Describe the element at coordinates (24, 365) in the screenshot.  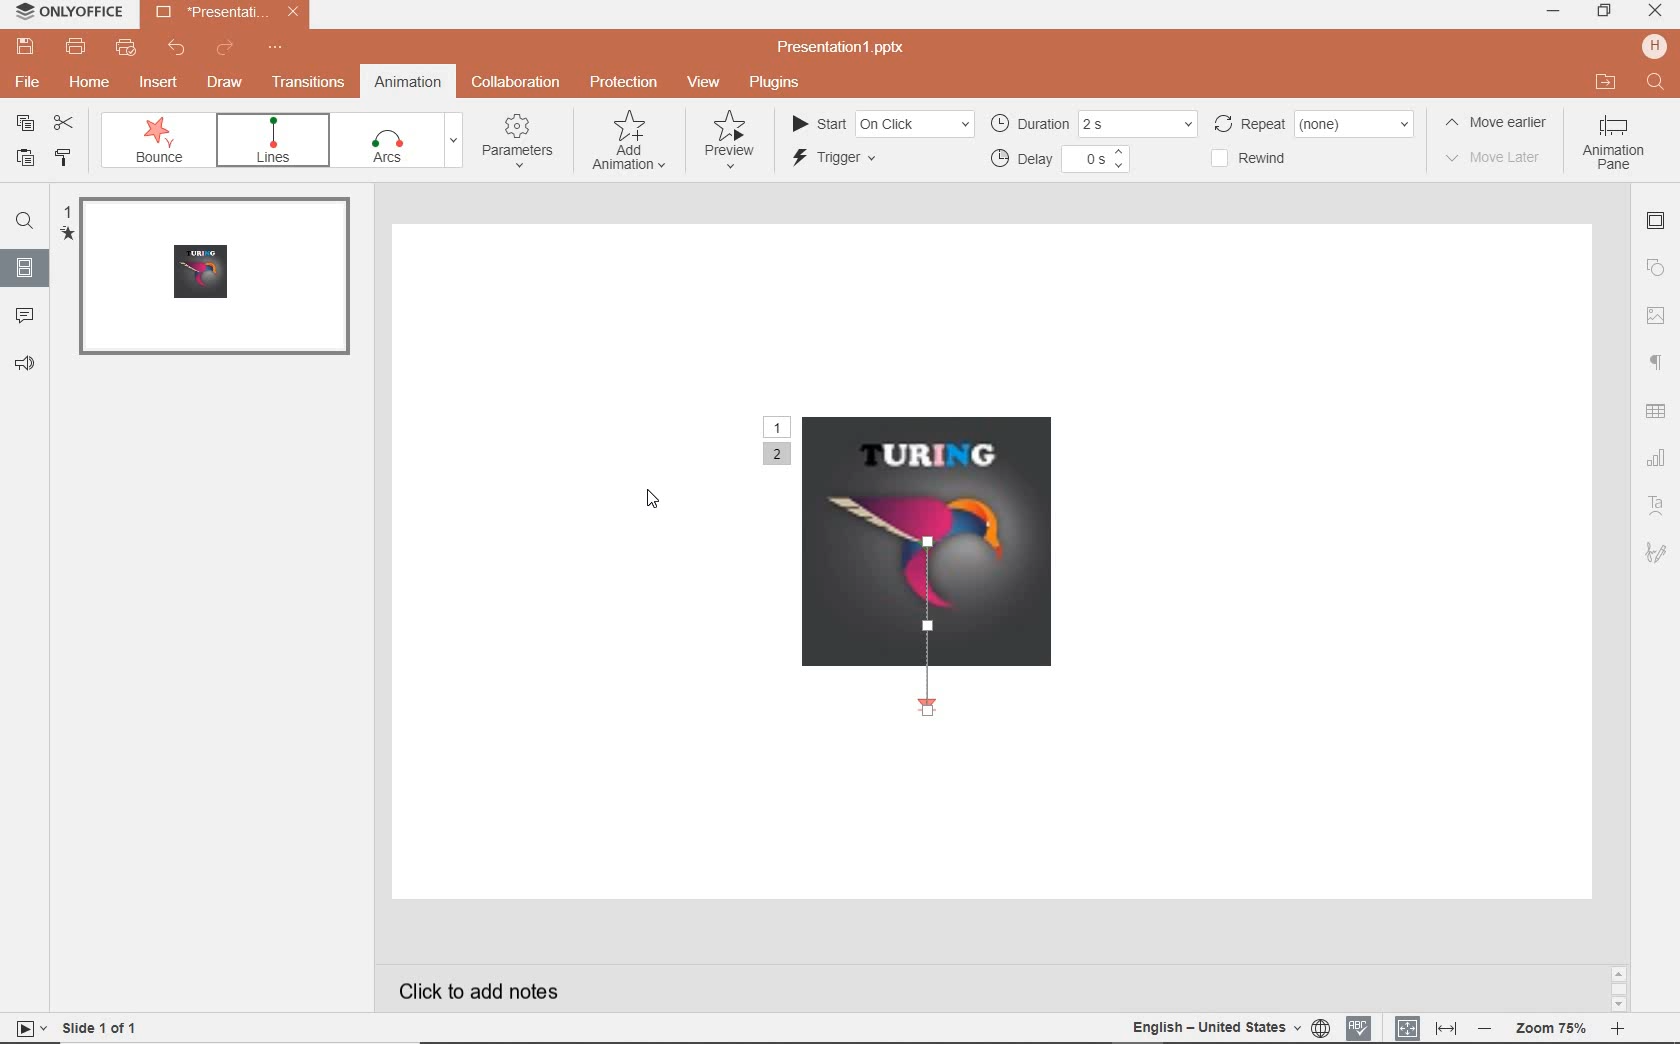
I see `feedback & support` at that location.